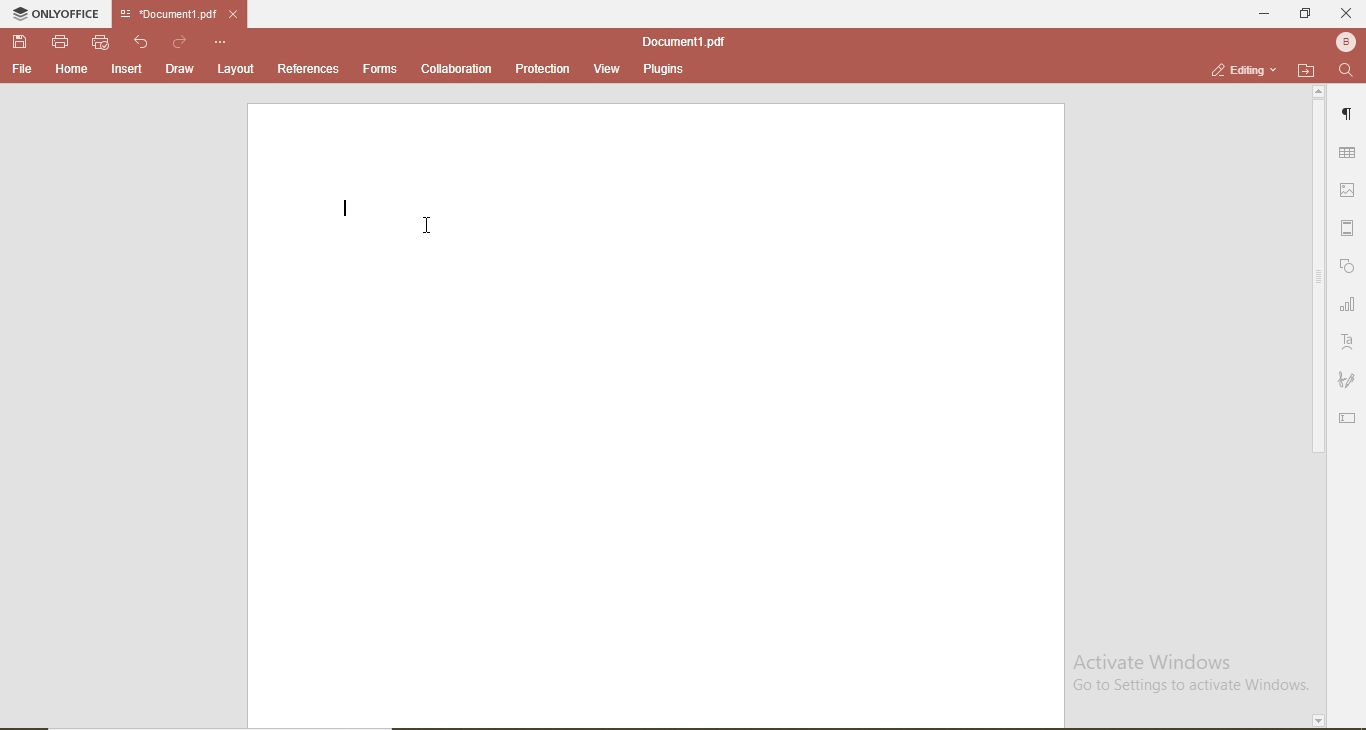  I want to click on open file location, so click(1307, 71).